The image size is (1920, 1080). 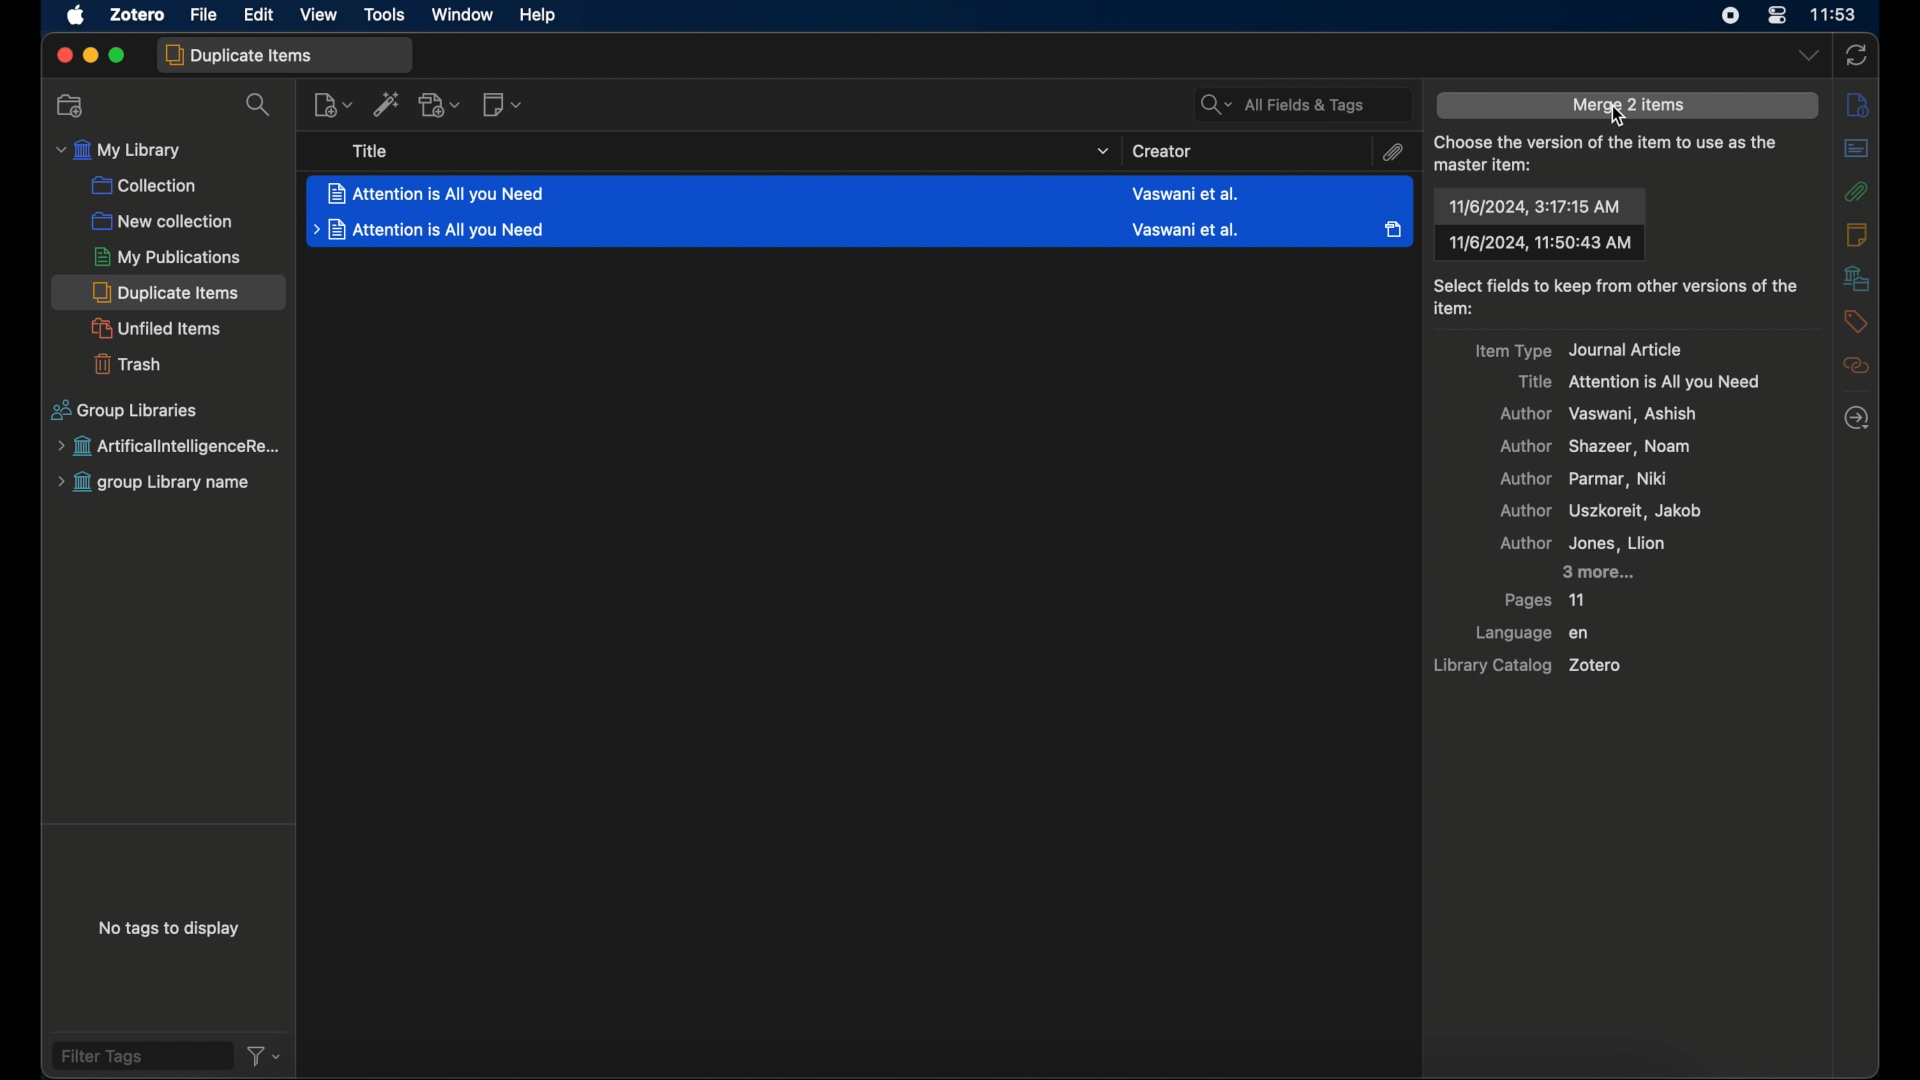 I want to click on zotero, so click(x=137, y=13).